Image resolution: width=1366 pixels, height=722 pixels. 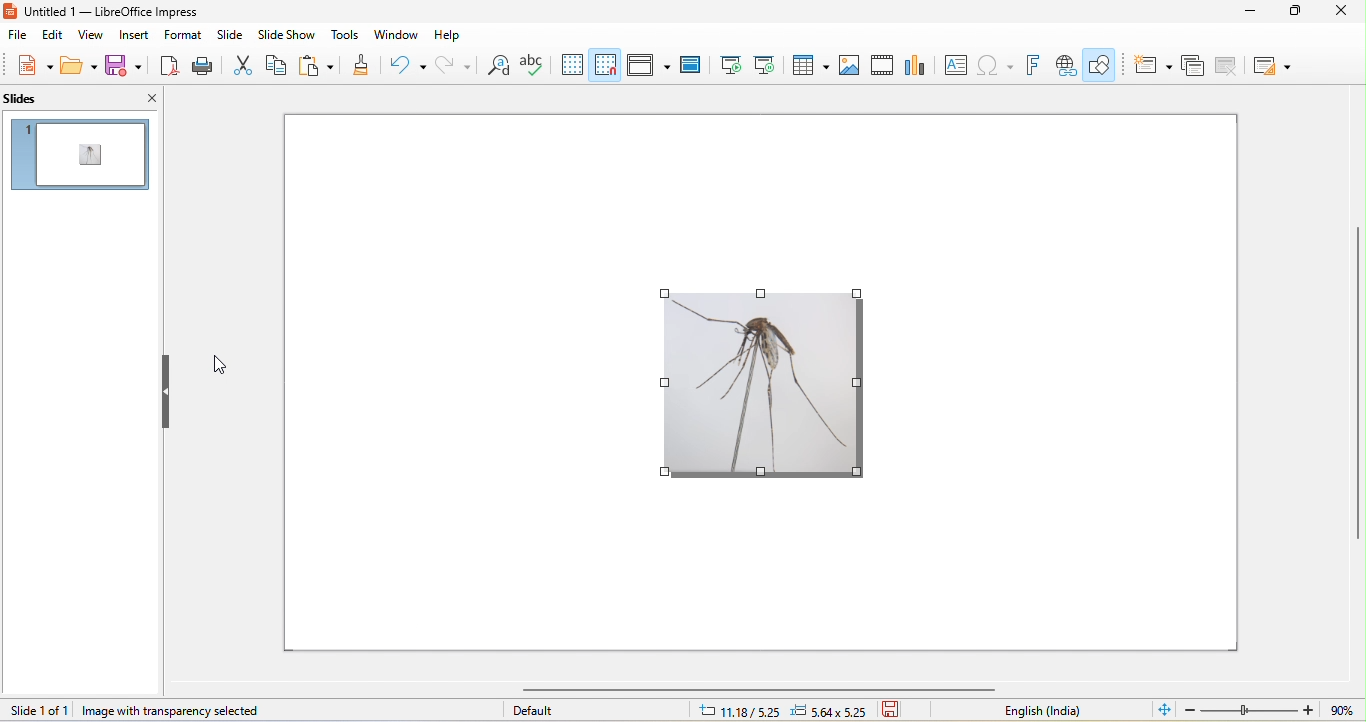 What do you see at coordinates (242, 65) in the screenshot?
I see `Cut` at bounding box center [242, 65].